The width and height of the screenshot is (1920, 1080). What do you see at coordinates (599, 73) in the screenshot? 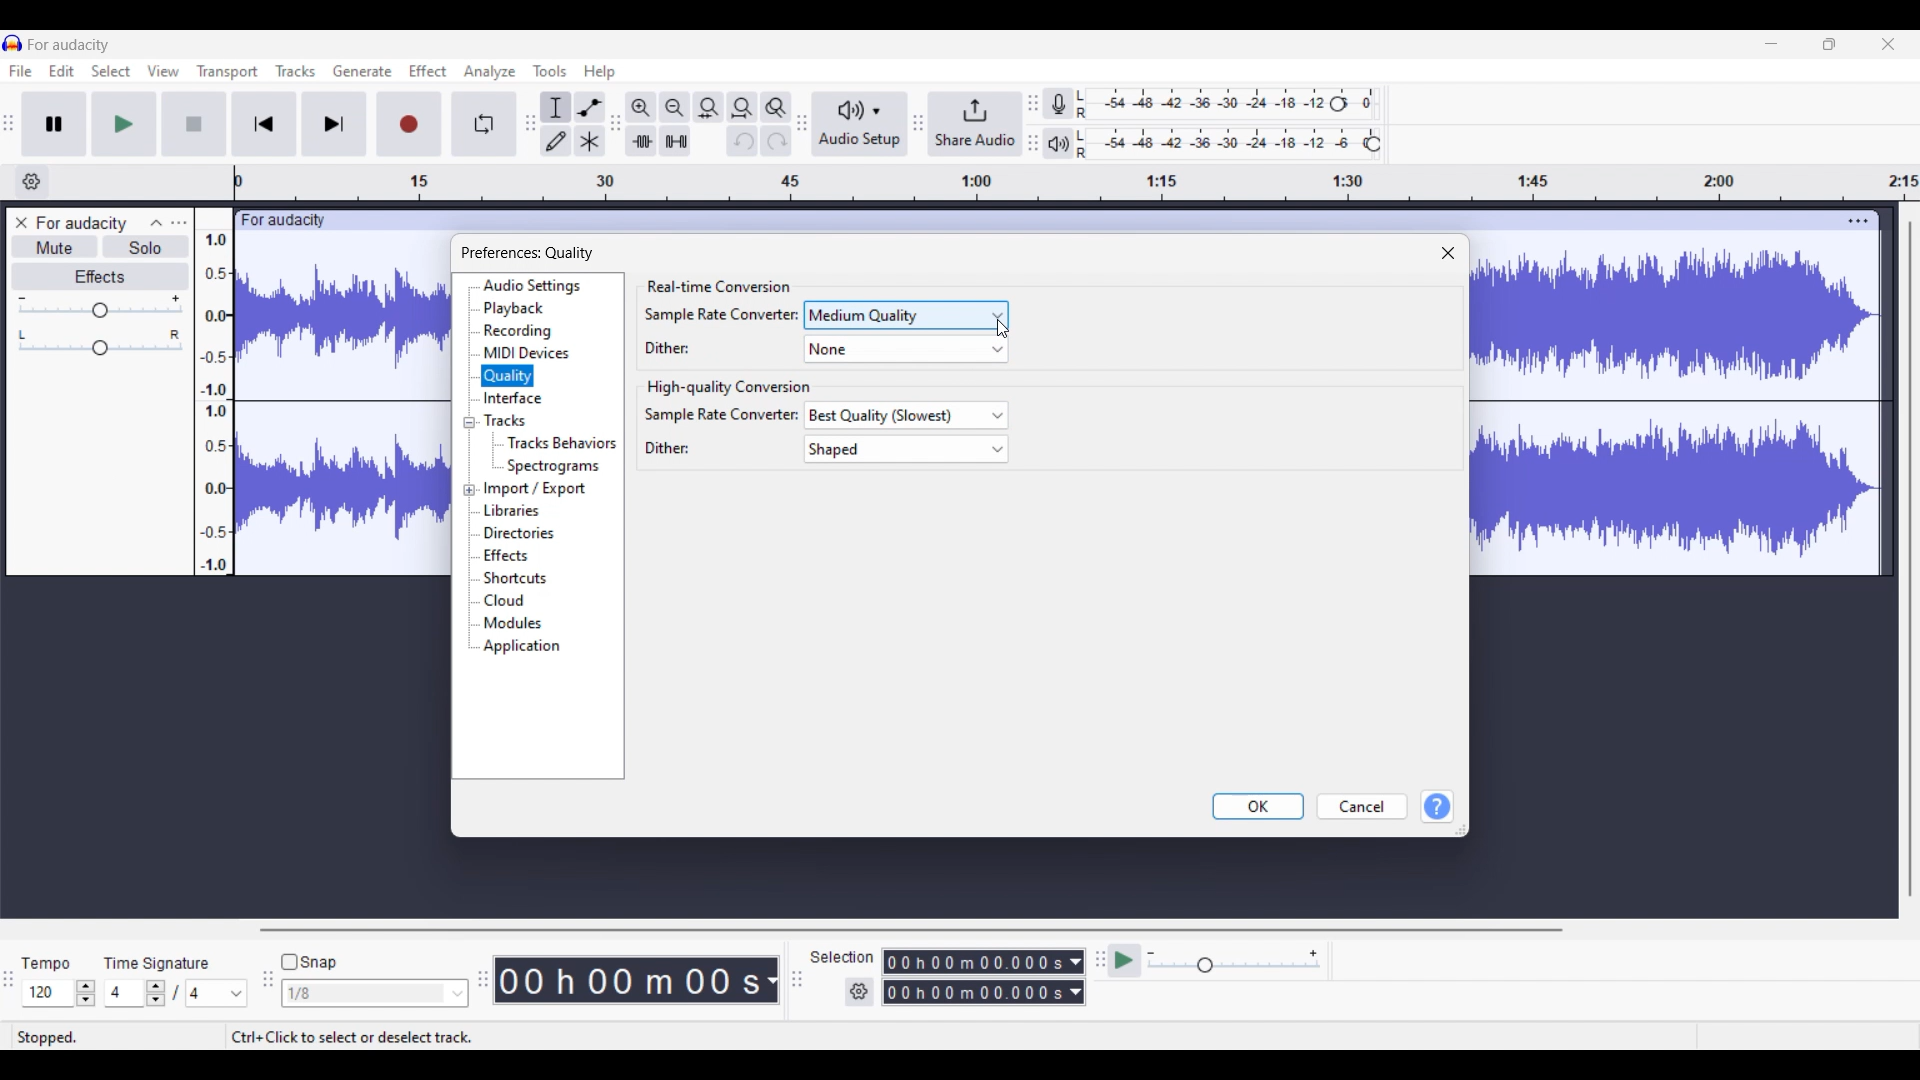
I see `Help menu` at bounding box center [599, 73].